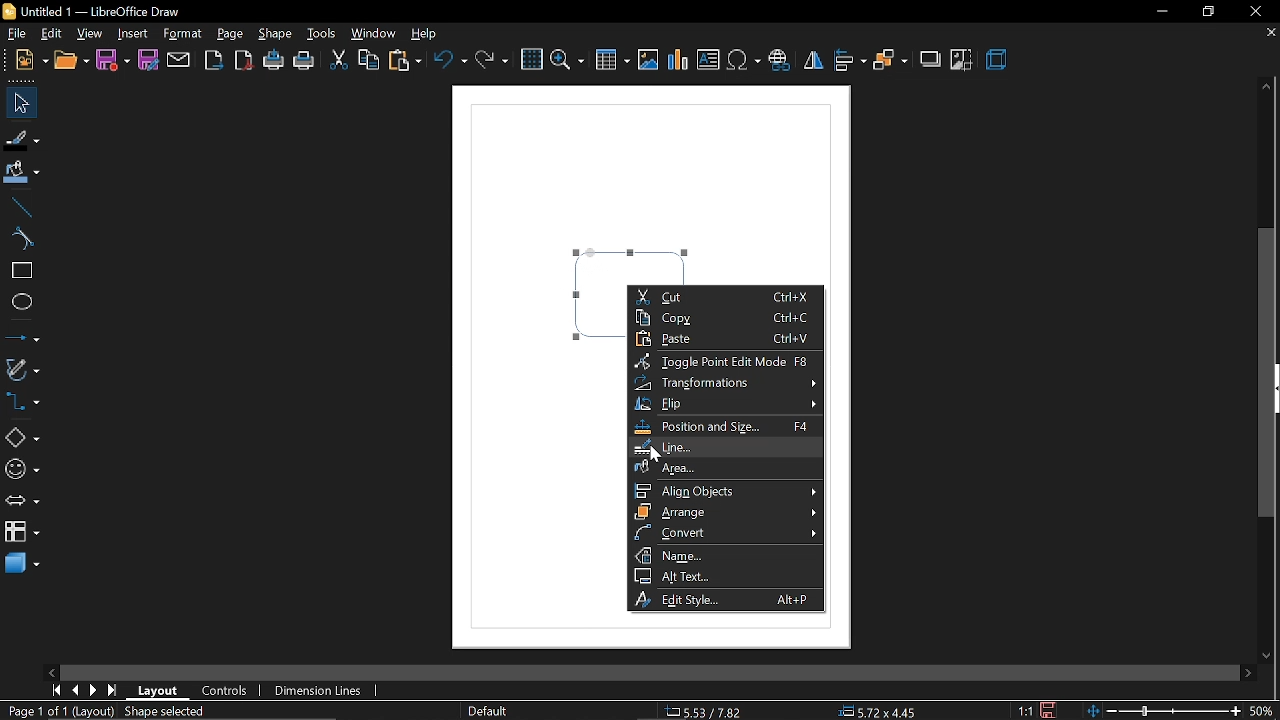 Image resolution: width=1280 pixels, height=720 pixels. I want to click on page, so click(230, 34).